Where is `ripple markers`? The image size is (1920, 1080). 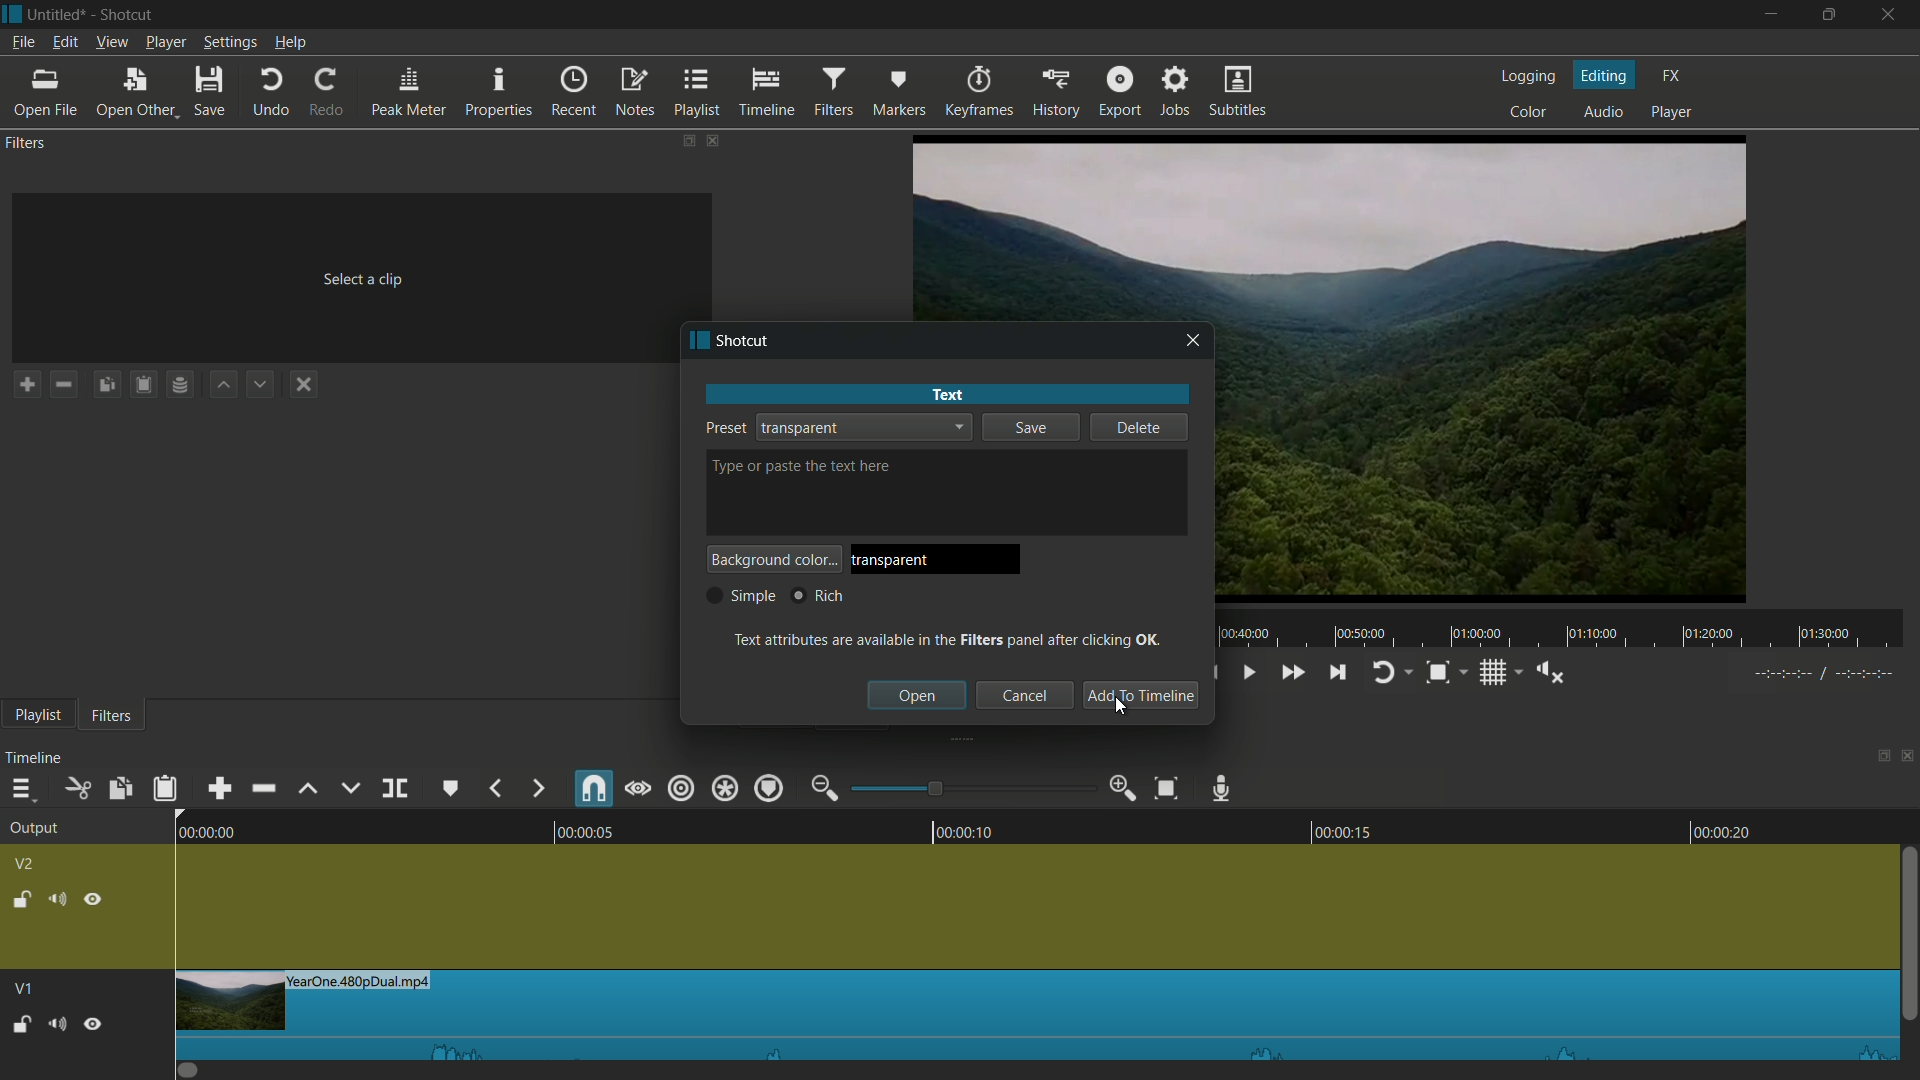 ripple markers is located at coordinates (767, 789).